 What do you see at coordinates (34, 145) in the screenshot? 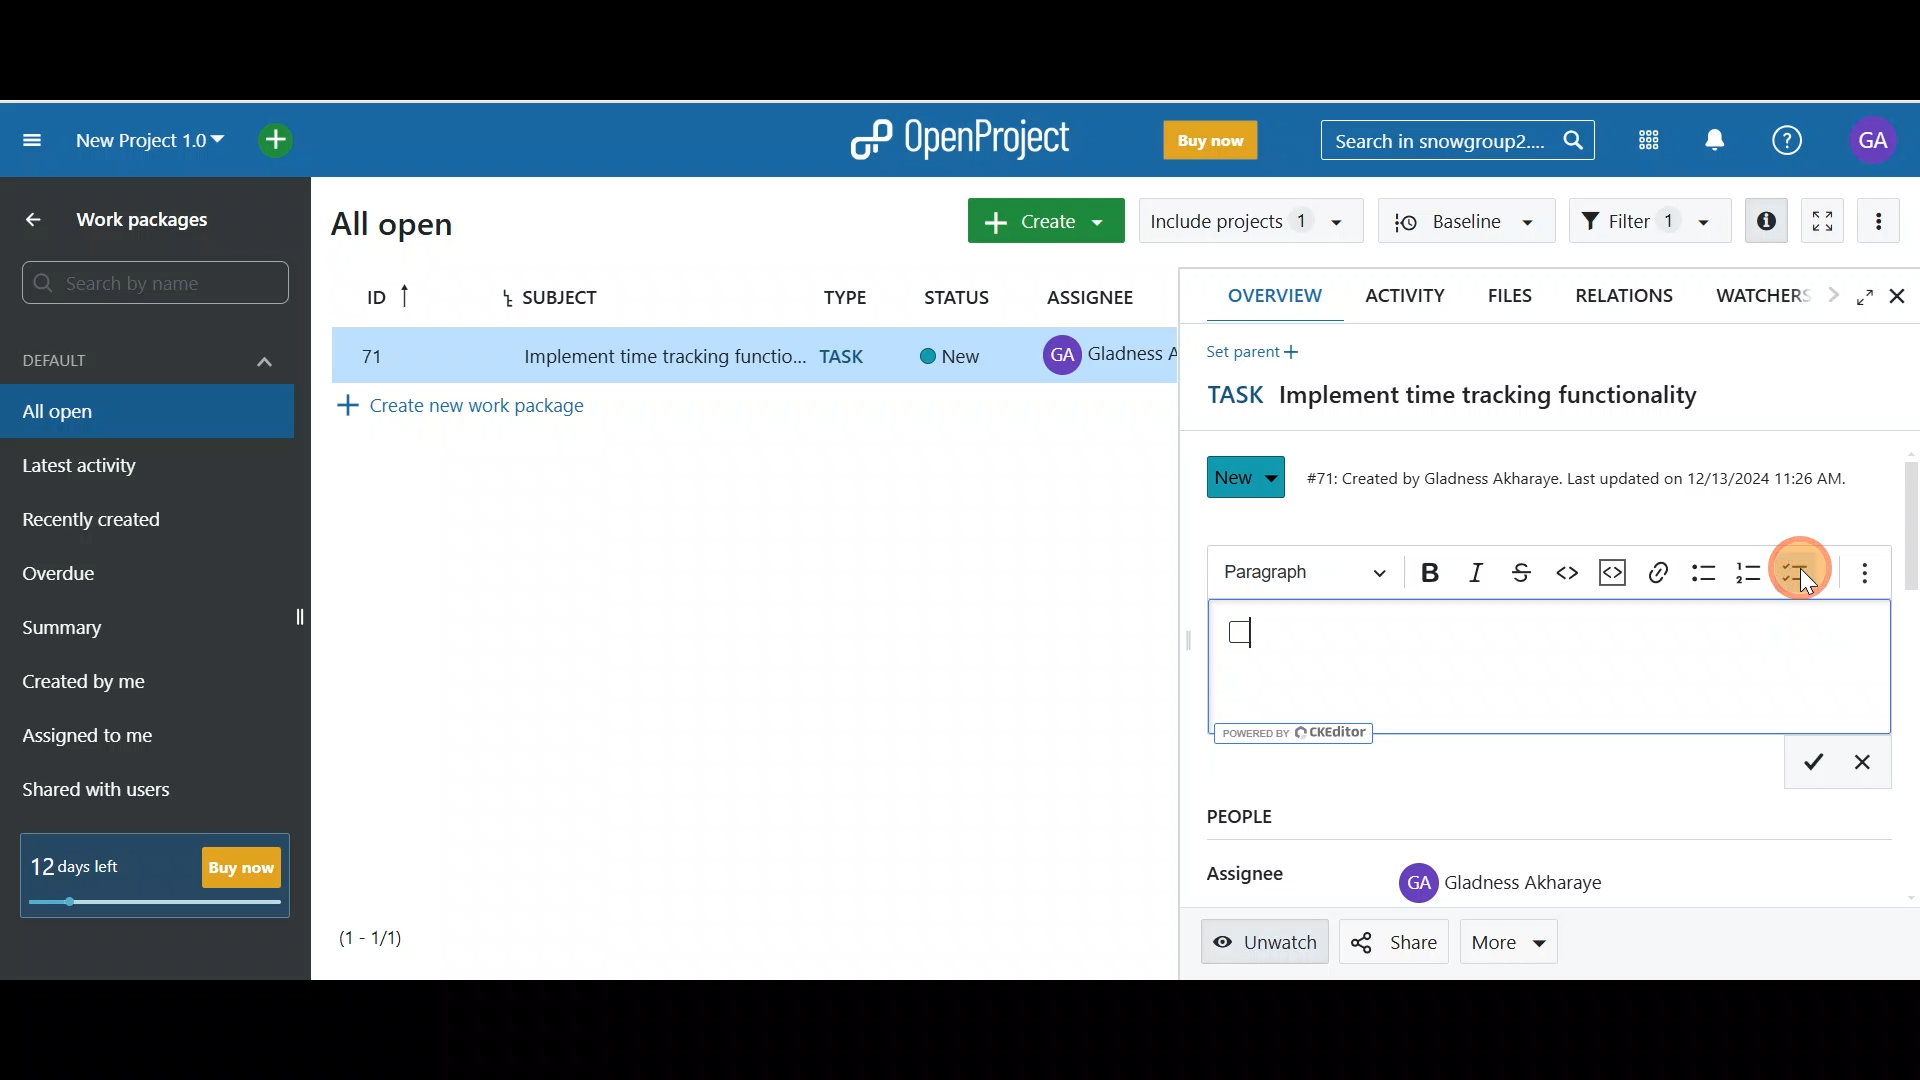
I see `Collapse project menu` at bounding box center [34, 145].